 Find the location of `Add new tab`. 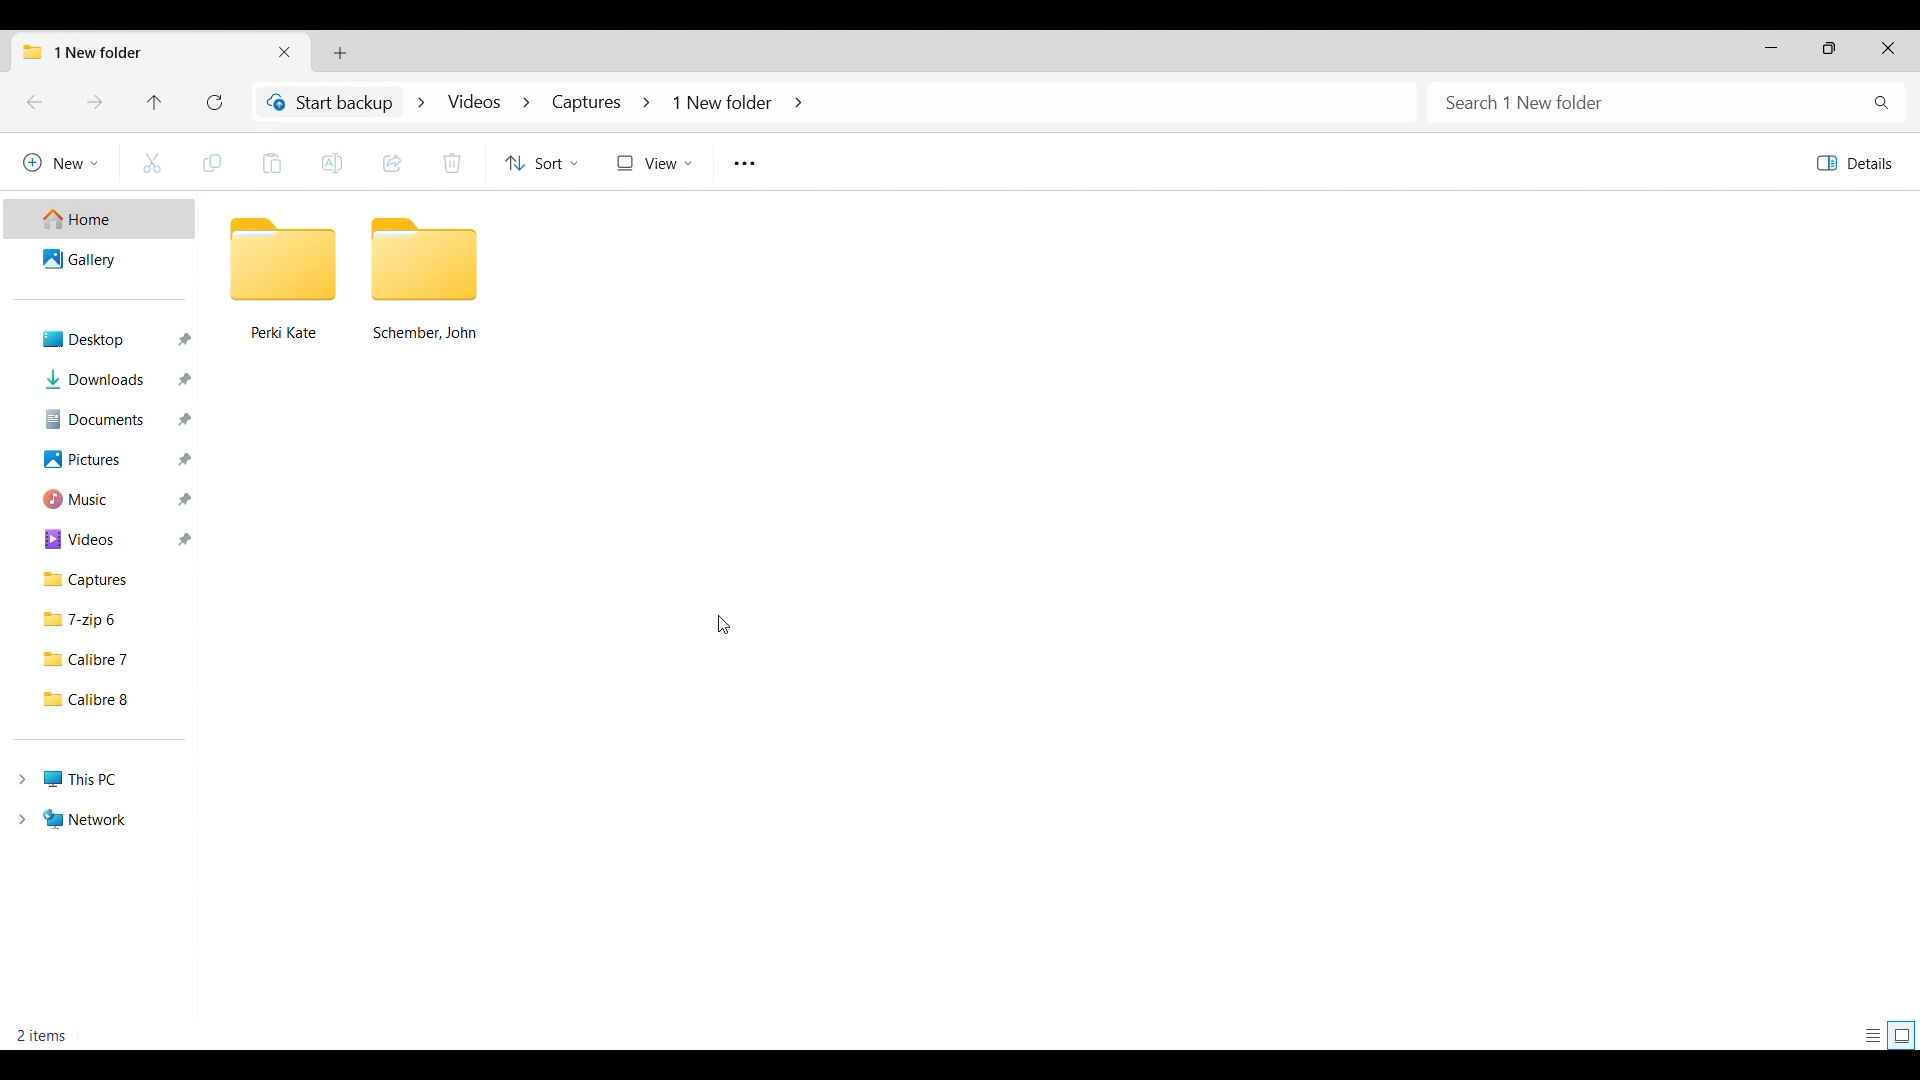

Add new tab is located at coordinates (340, 53).